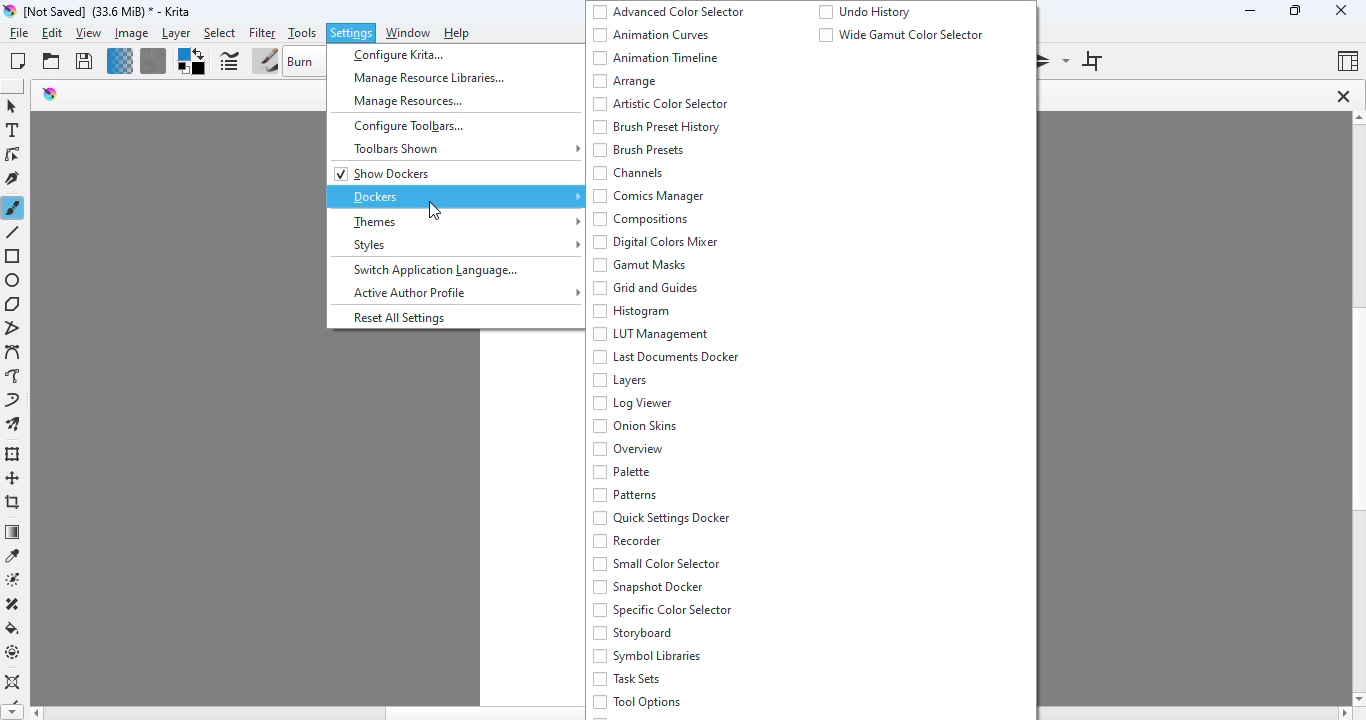 This screenshot has width=1366, height=720. I want to click on create new document, so click(17, 61).